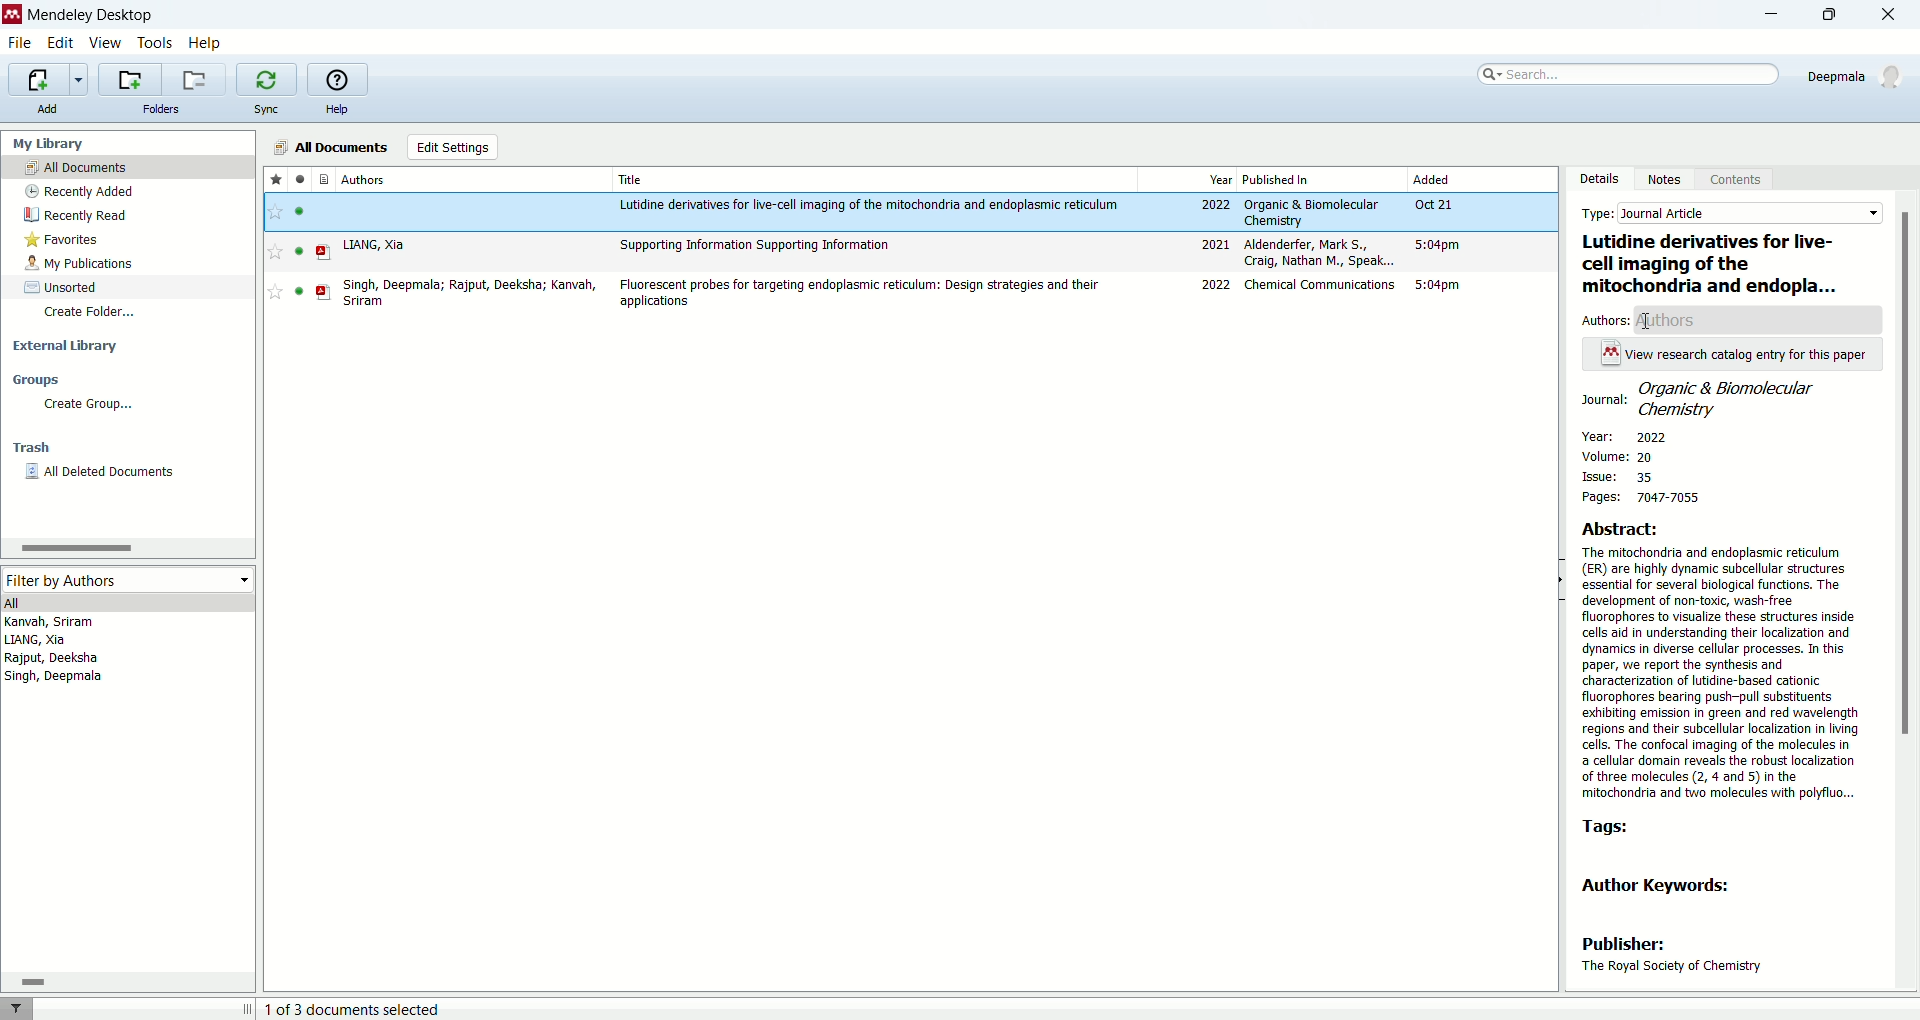 This screenshot has height=1020, width=1920. Describe the element at coordinates (66, 344) in the screenshot. I see `external library` at that location.